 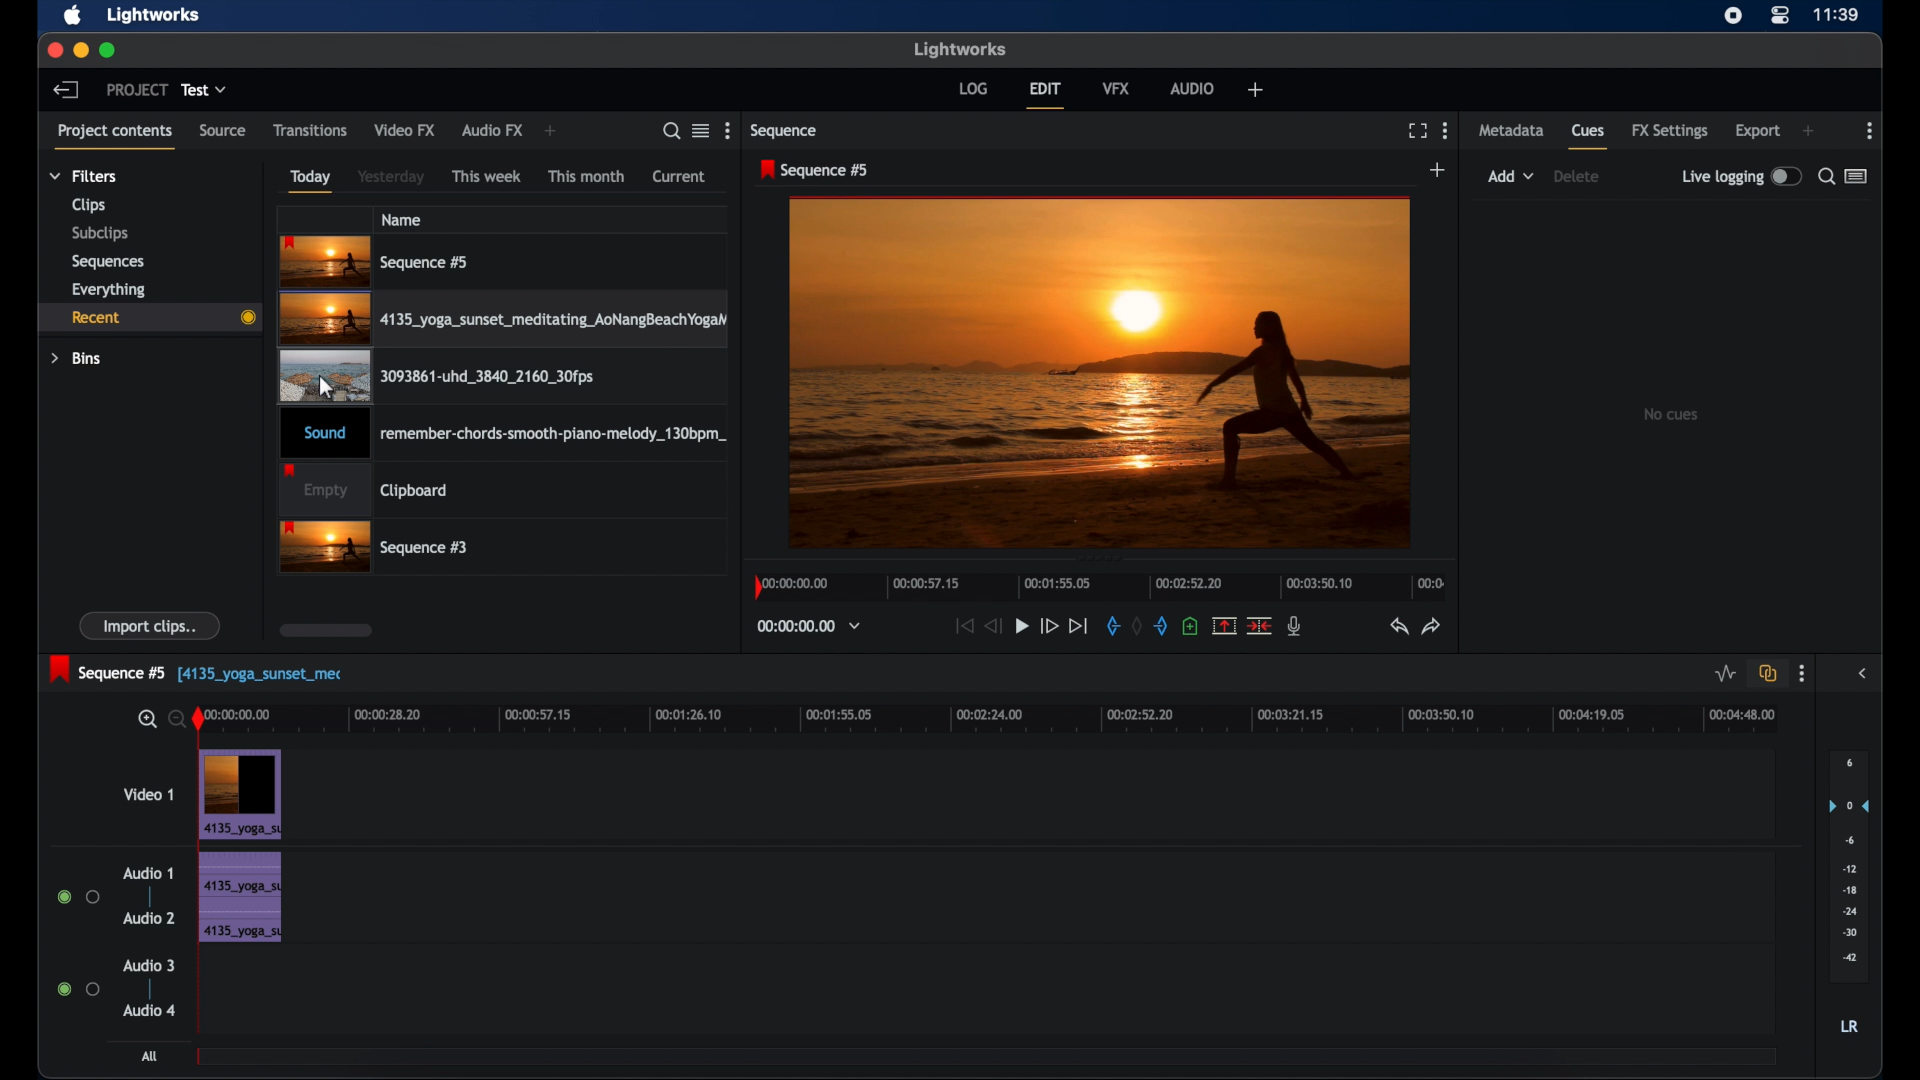 What do you see at coordinates (1117, 90) in the screenshot?
I see `vfx` at bounding box center [1117, 90].